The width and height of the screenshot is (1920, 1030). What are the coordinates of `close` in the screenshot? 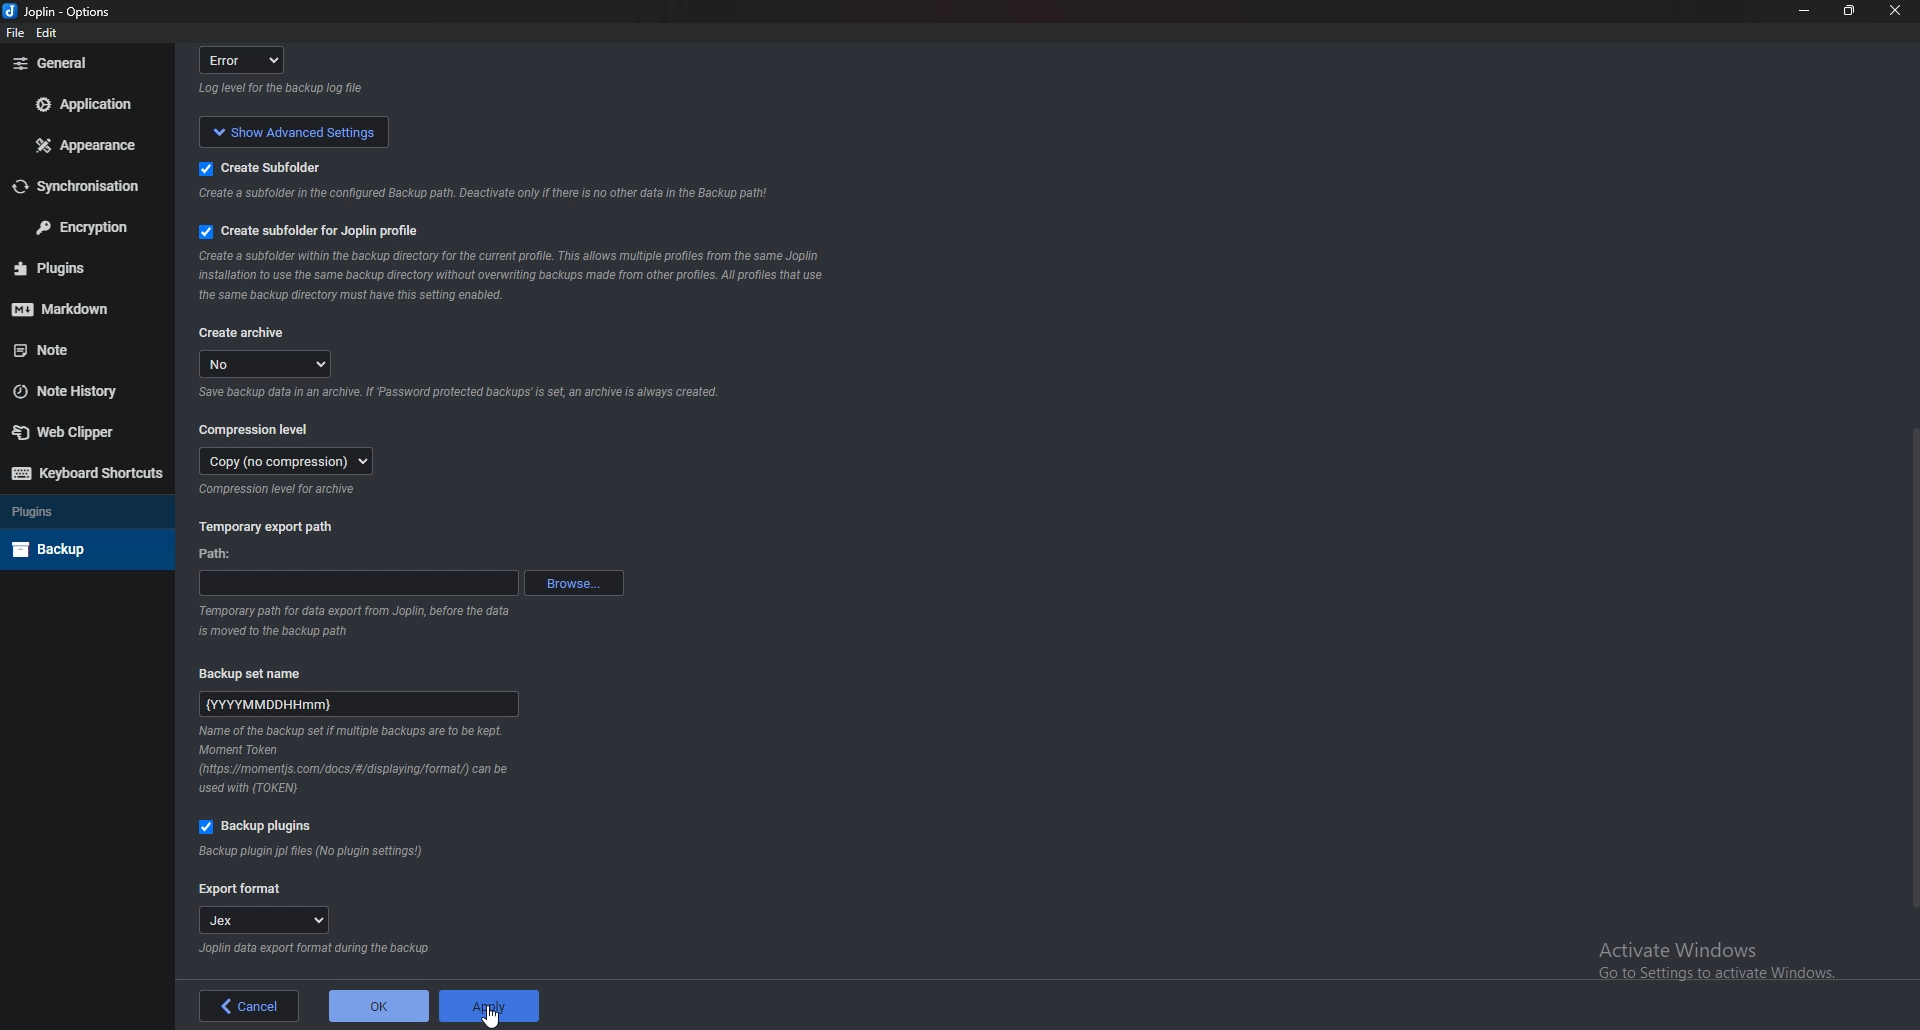 It's located at (1892, 15).